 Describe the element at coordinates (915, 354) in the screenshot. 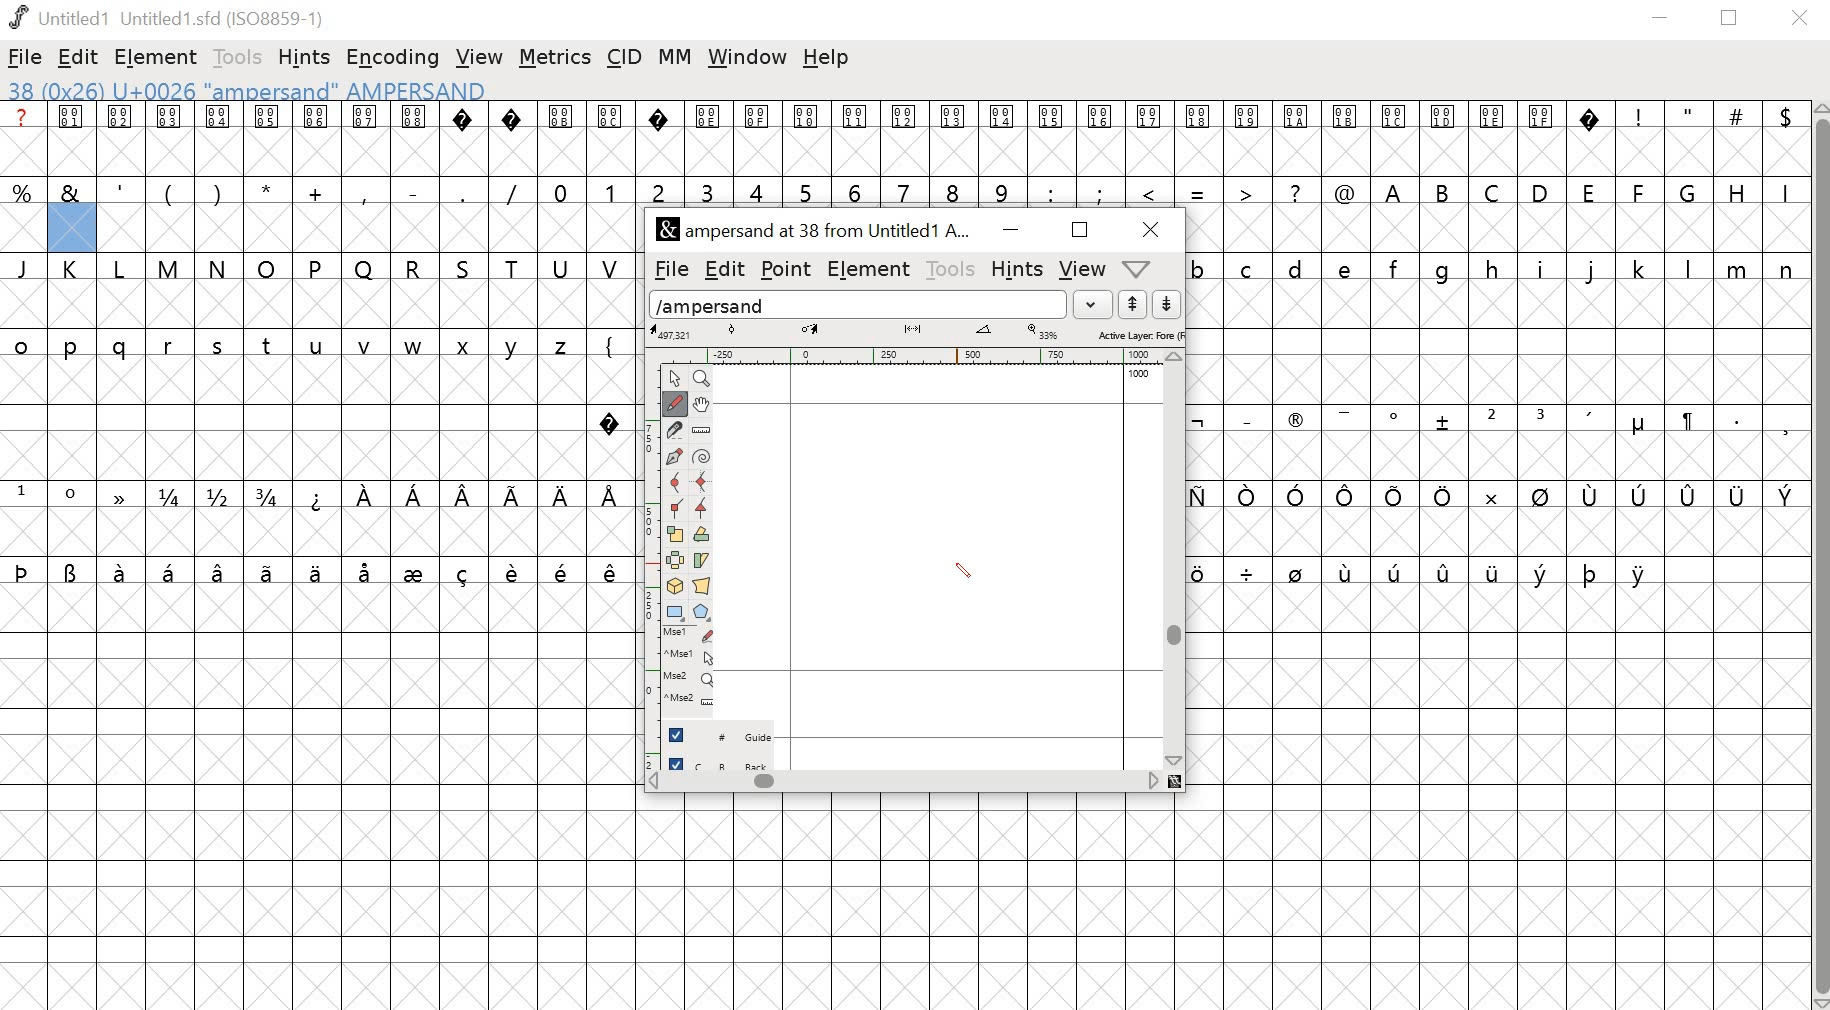

I see `horizontal ruler` at that location.